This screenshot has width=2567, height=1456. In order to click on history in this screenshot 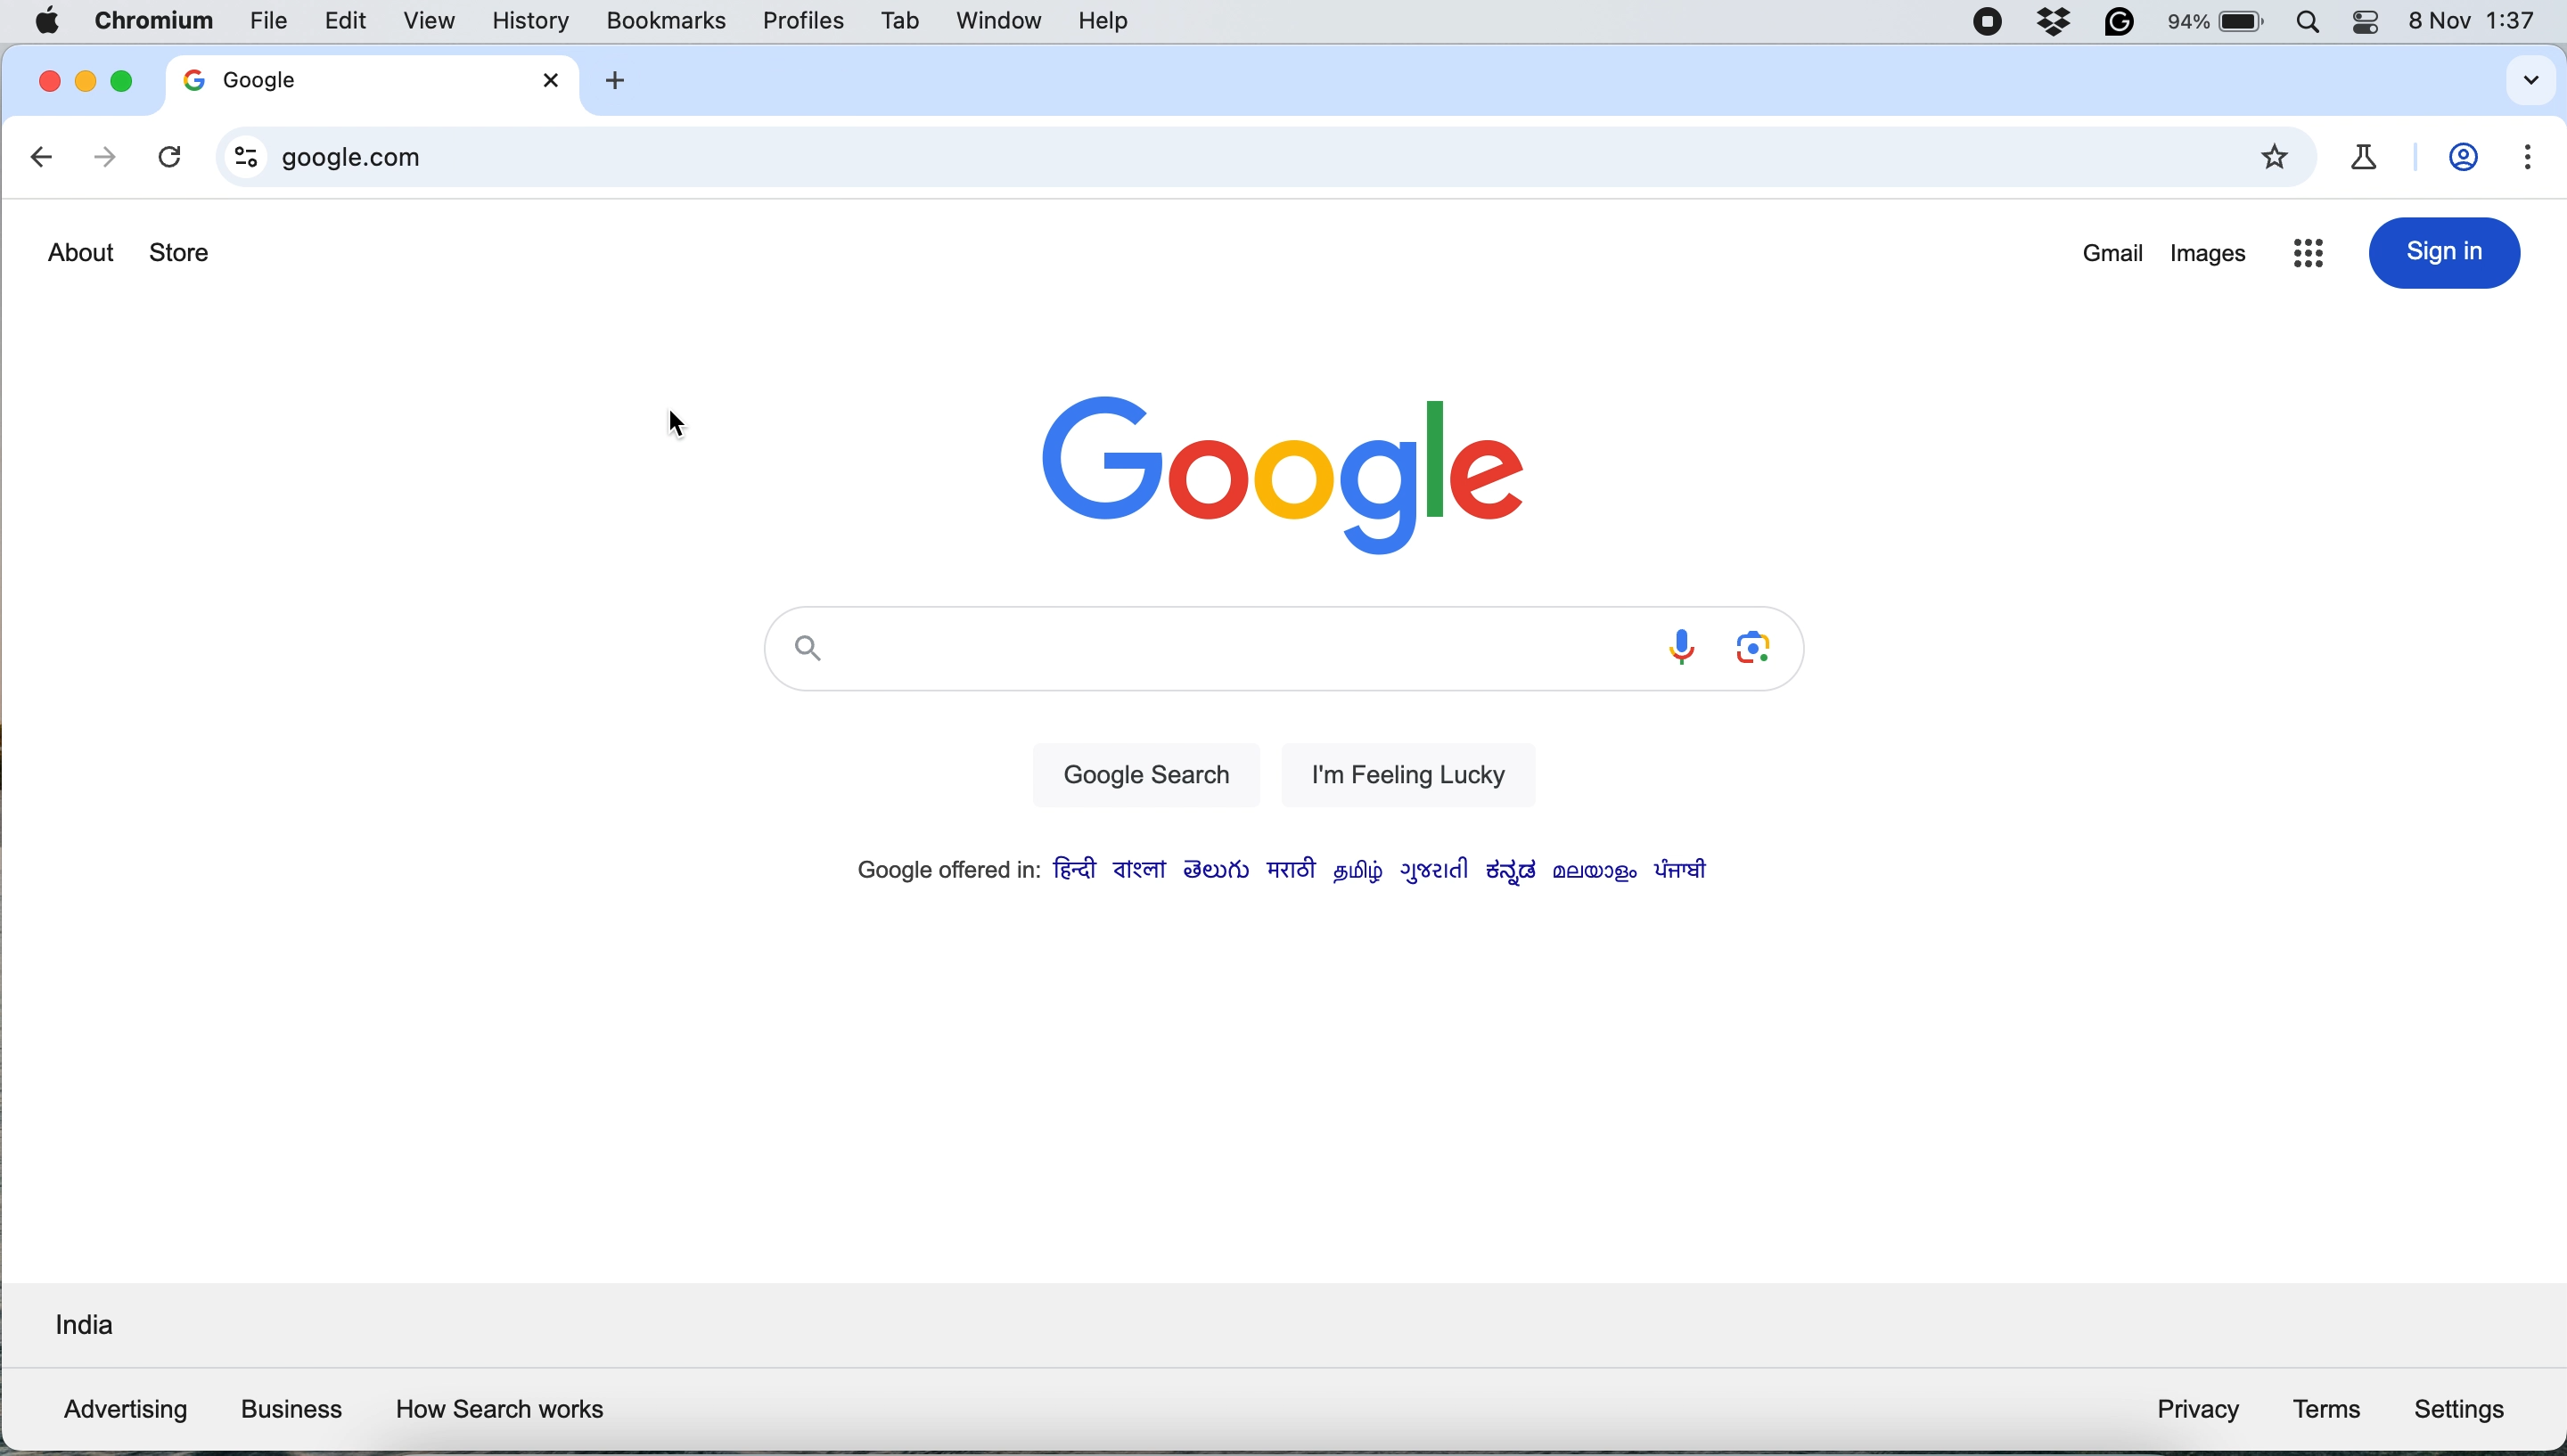, I will do `click(531, 21)`.